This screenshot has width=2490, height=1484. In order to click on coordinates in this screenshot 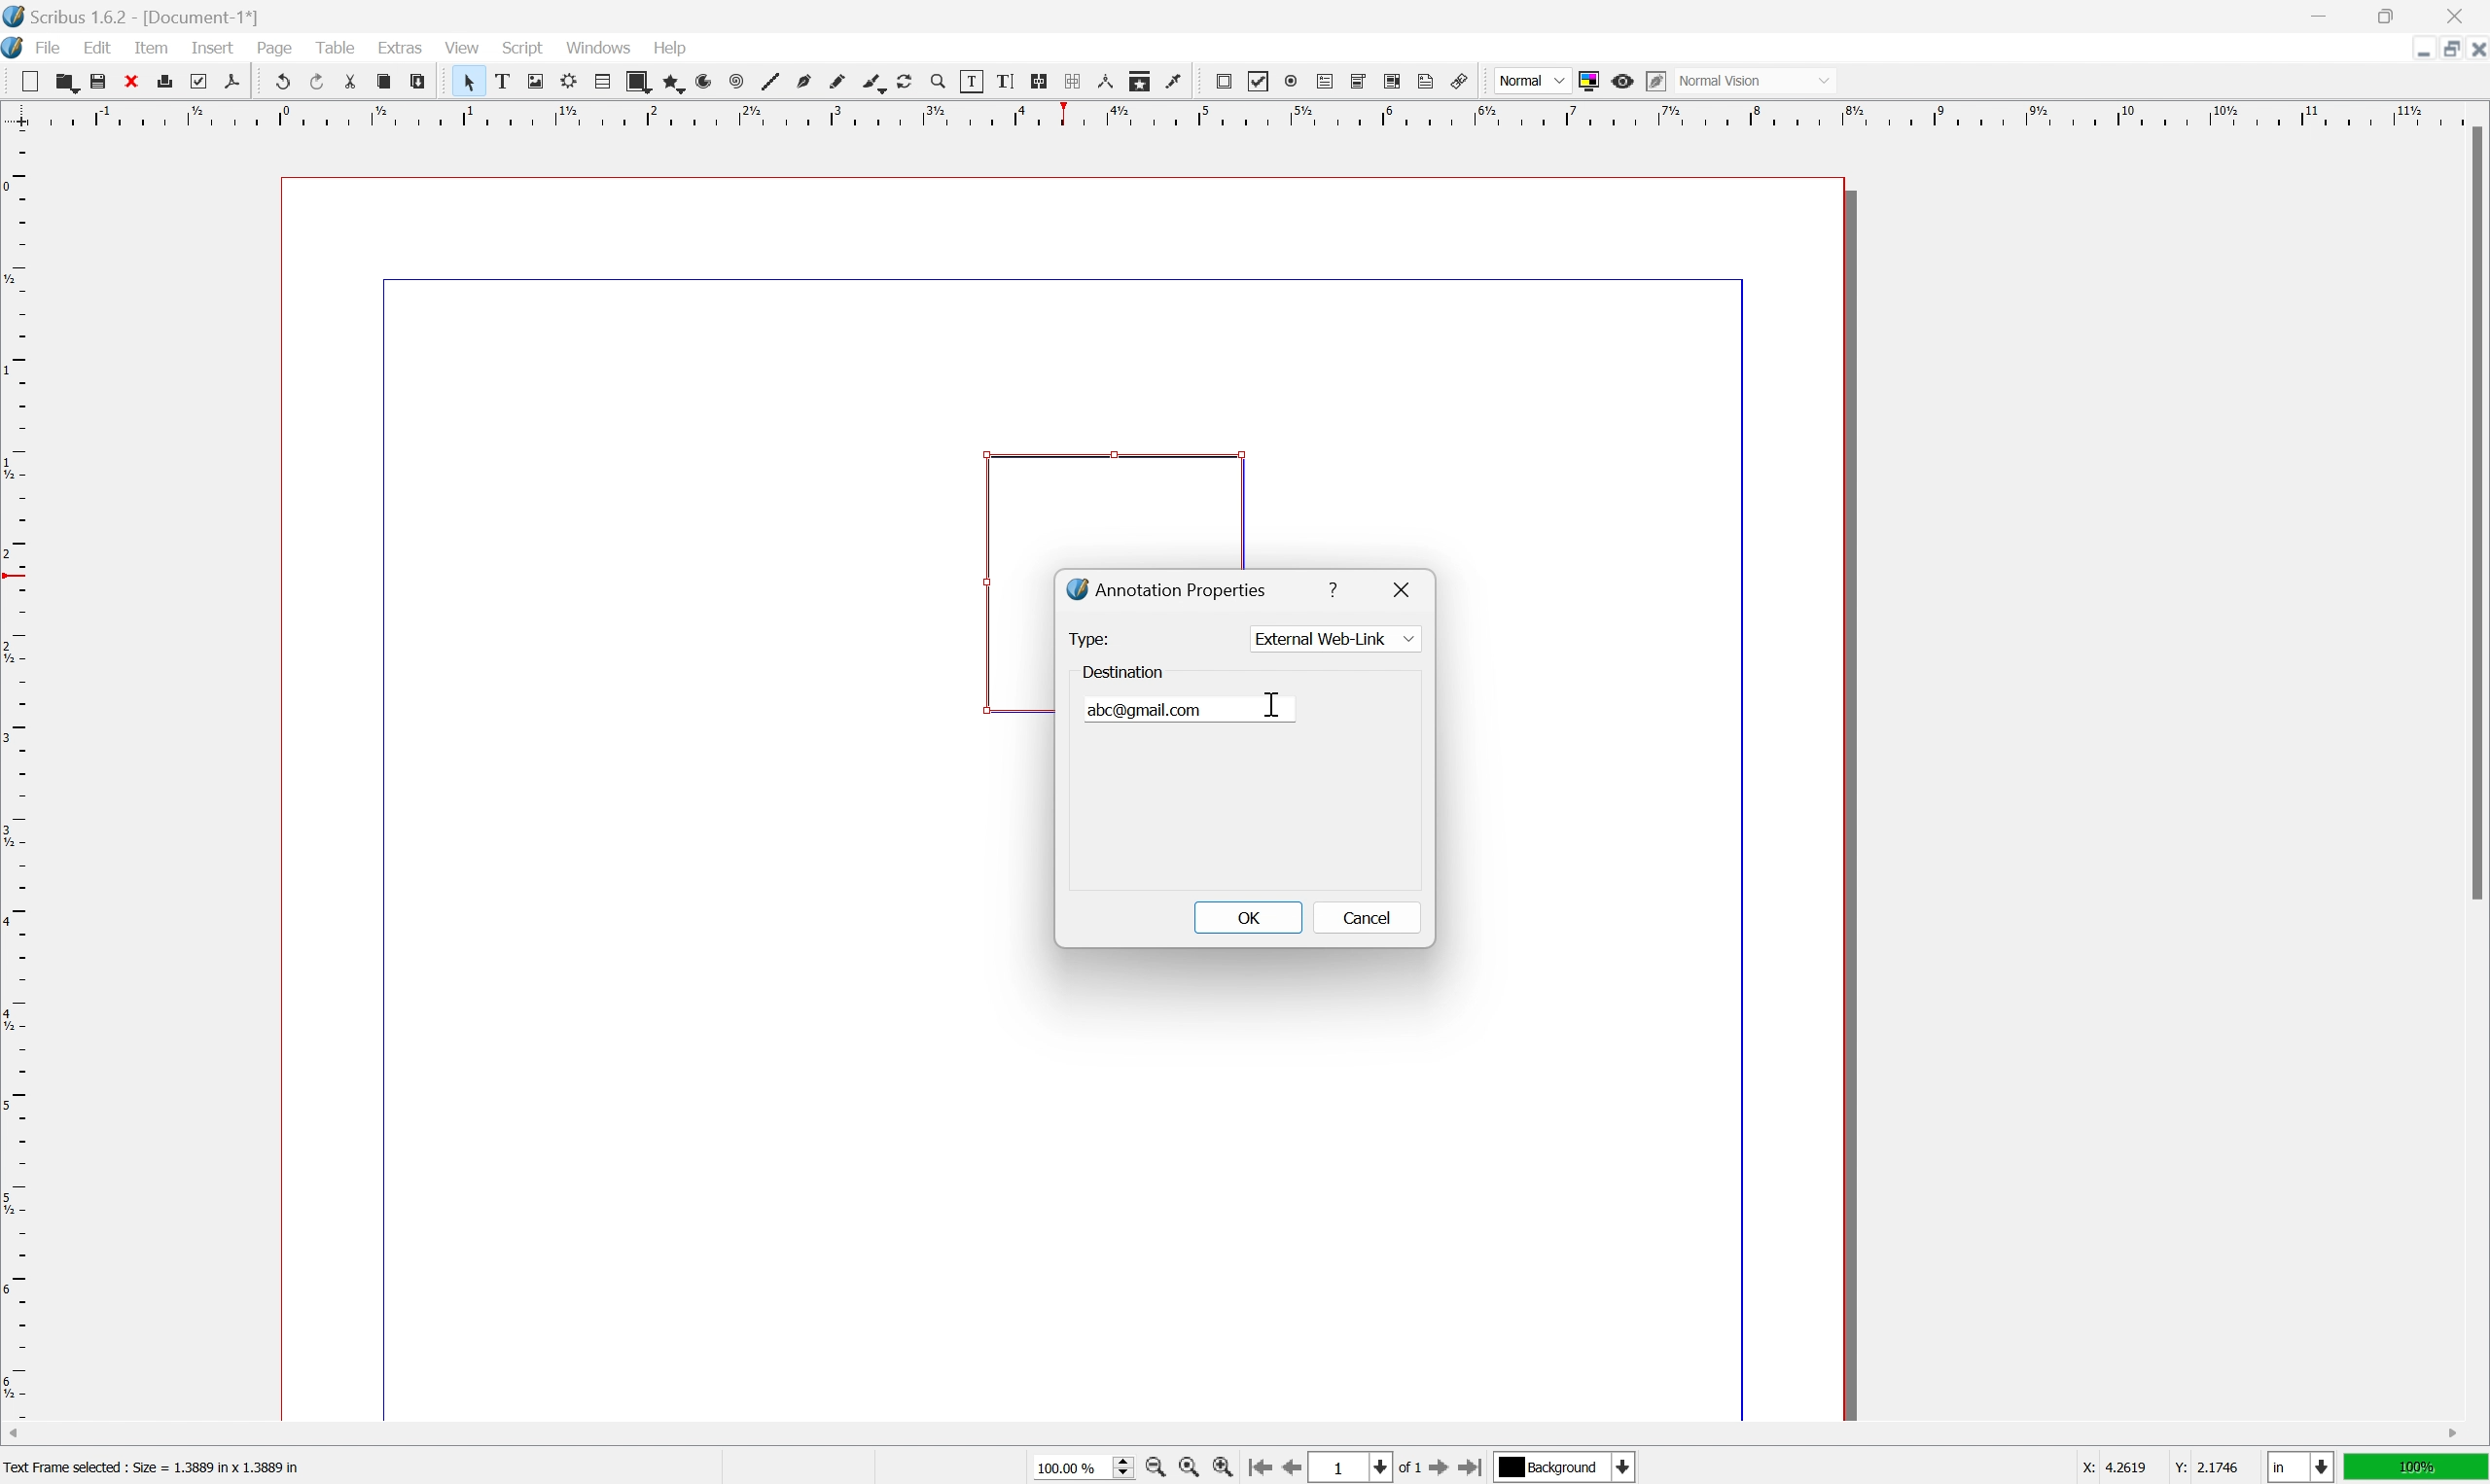, I will do `click(2163, 1468)`.